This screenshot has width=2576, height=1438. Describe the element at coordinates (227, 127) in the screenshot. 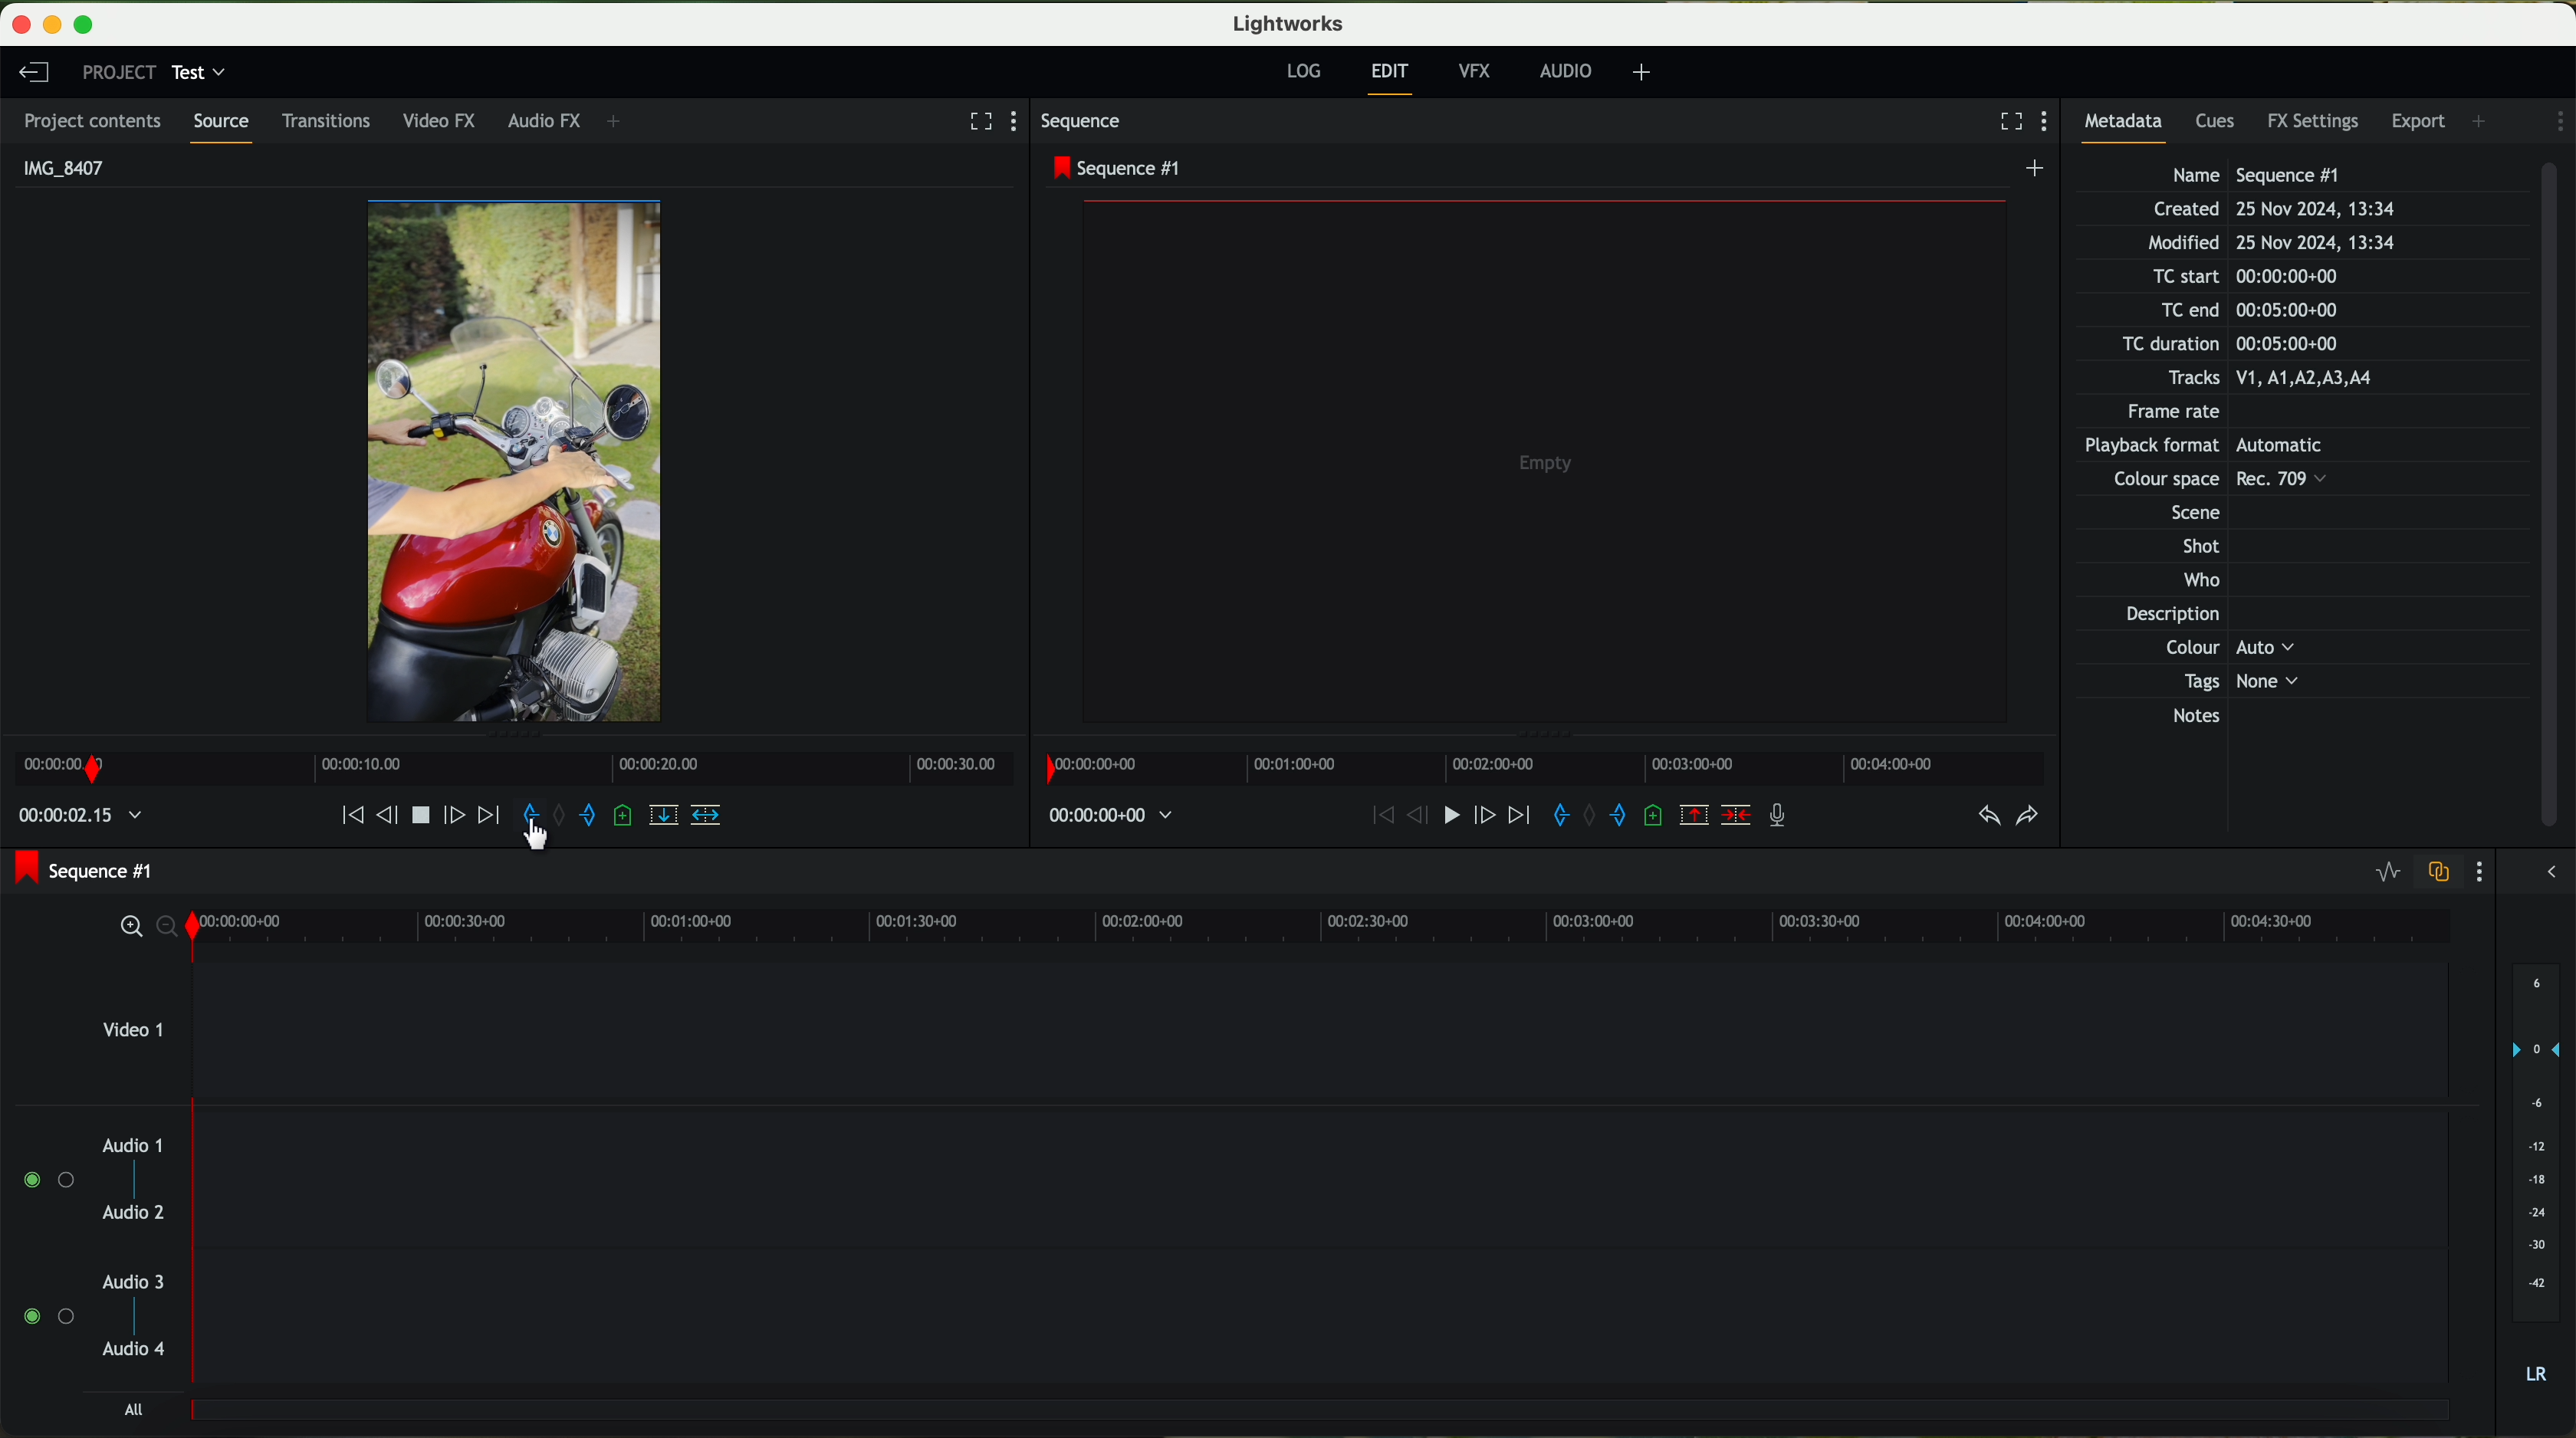

I see `source` at that location.